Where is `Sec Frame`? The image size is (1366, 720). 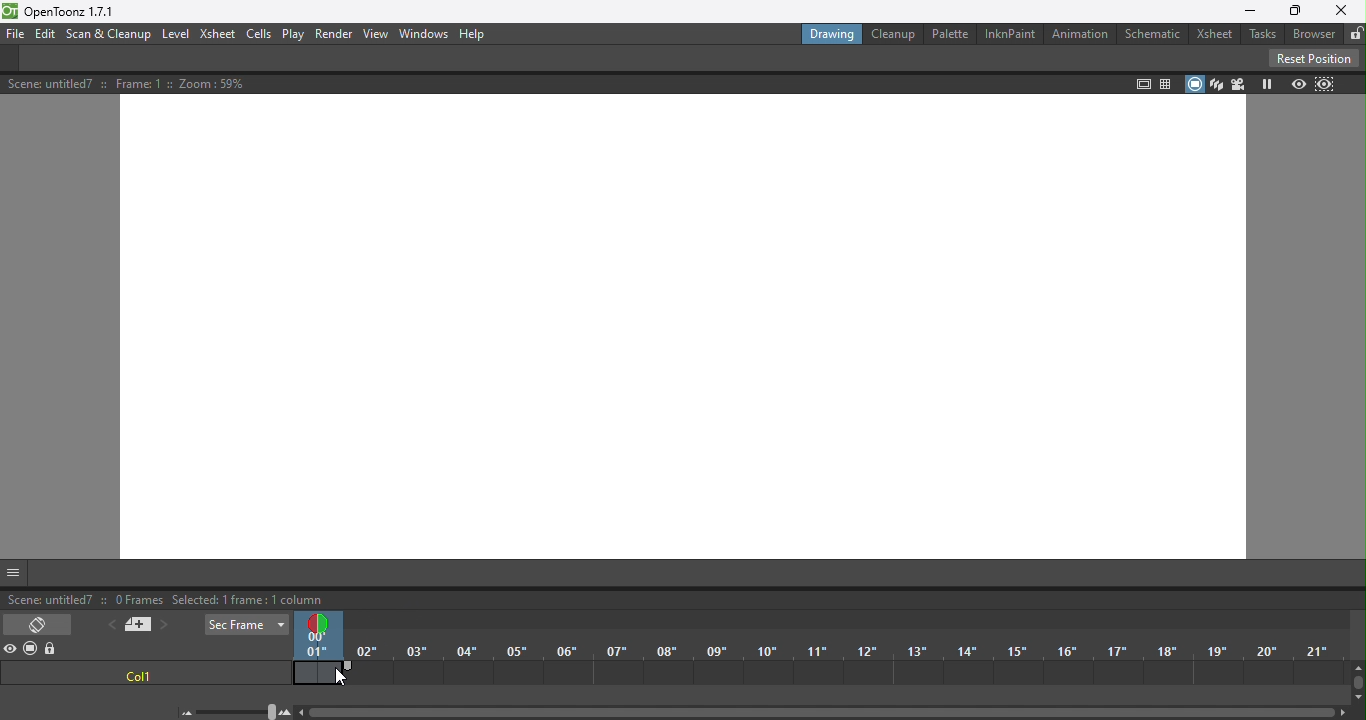
Sec Frame is located at coordinates (247, 626).